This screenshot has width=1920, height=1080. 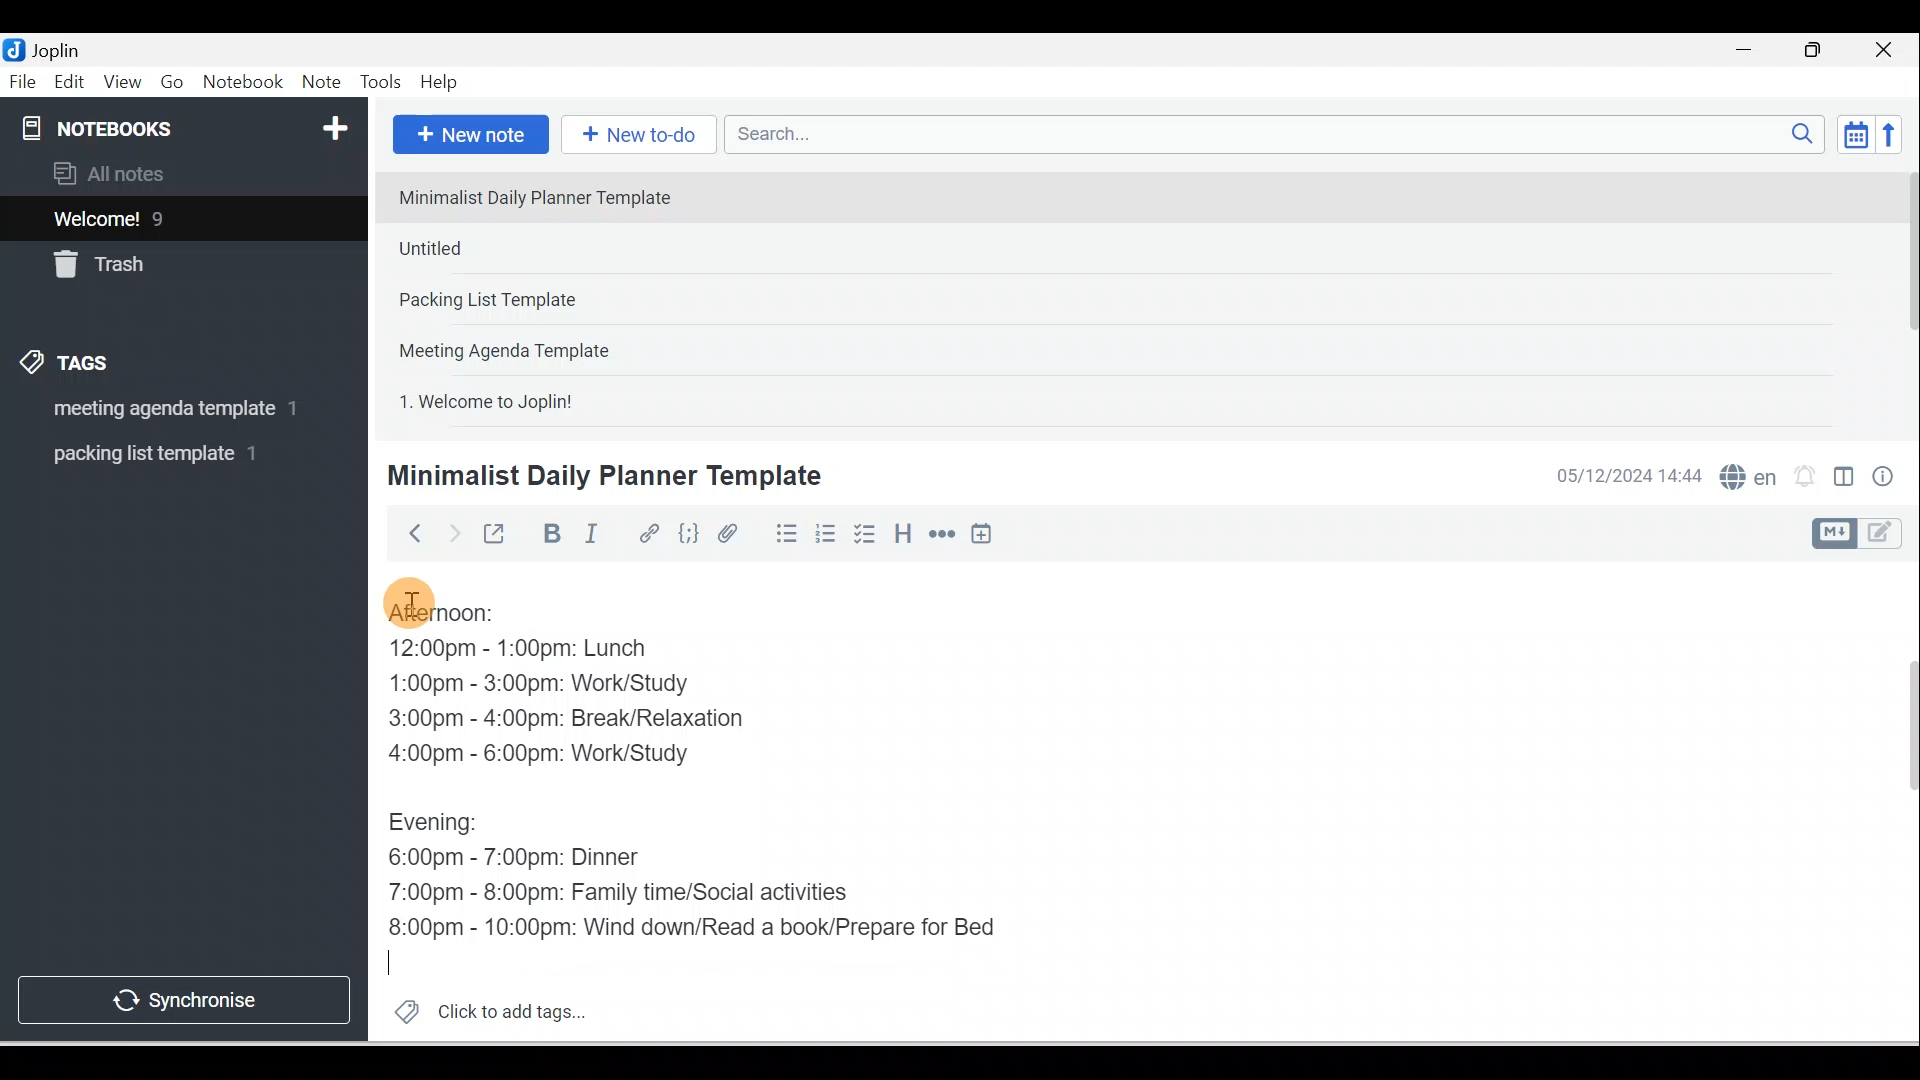 I want to click on New to-do, so click(x=634, y=136).